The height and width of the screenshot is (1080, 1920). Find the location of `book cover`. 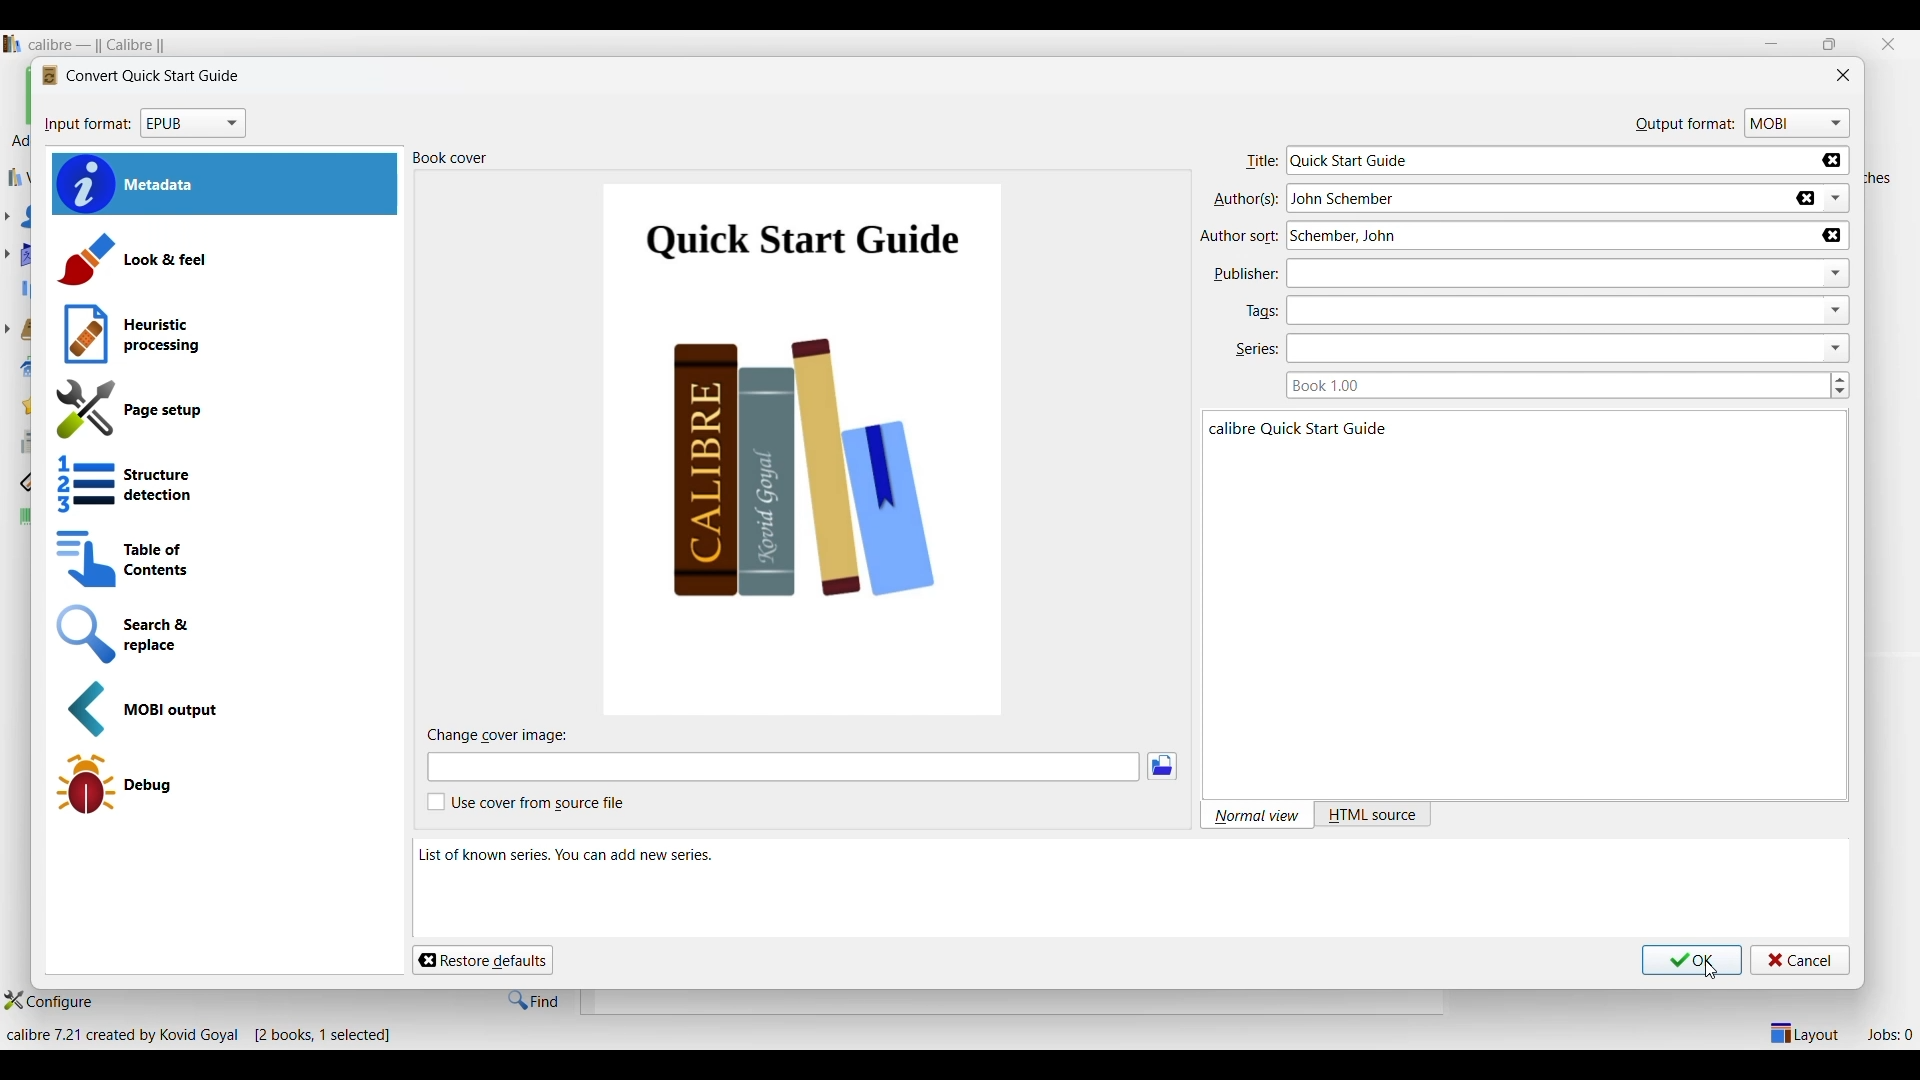

book cover is located at coordinates (454, 160).